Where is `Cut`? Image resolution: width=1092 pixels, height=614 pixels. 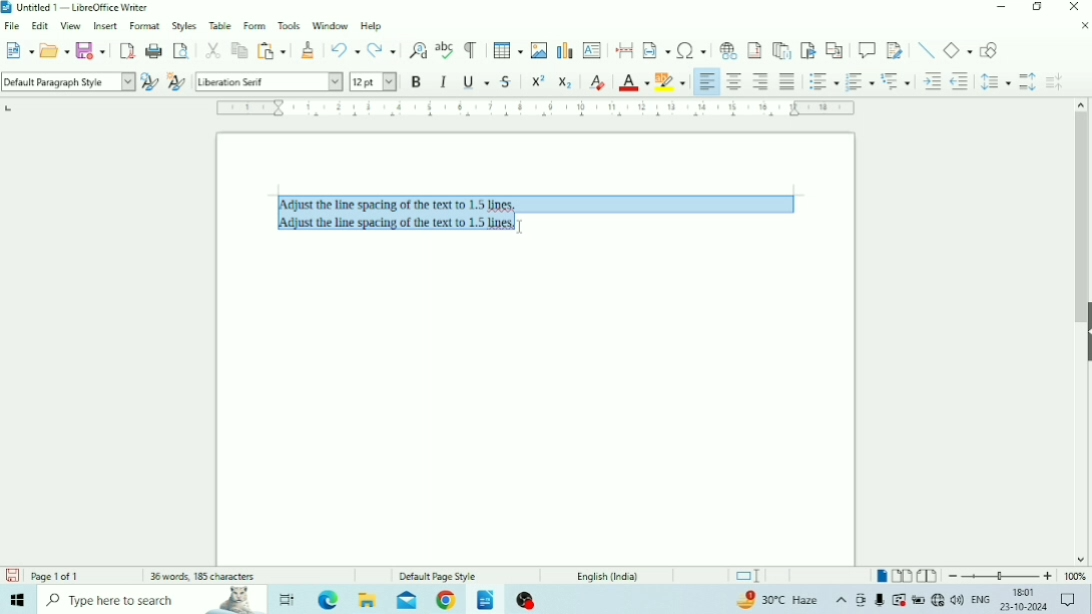
Cut is located at coordinates (212, 50).